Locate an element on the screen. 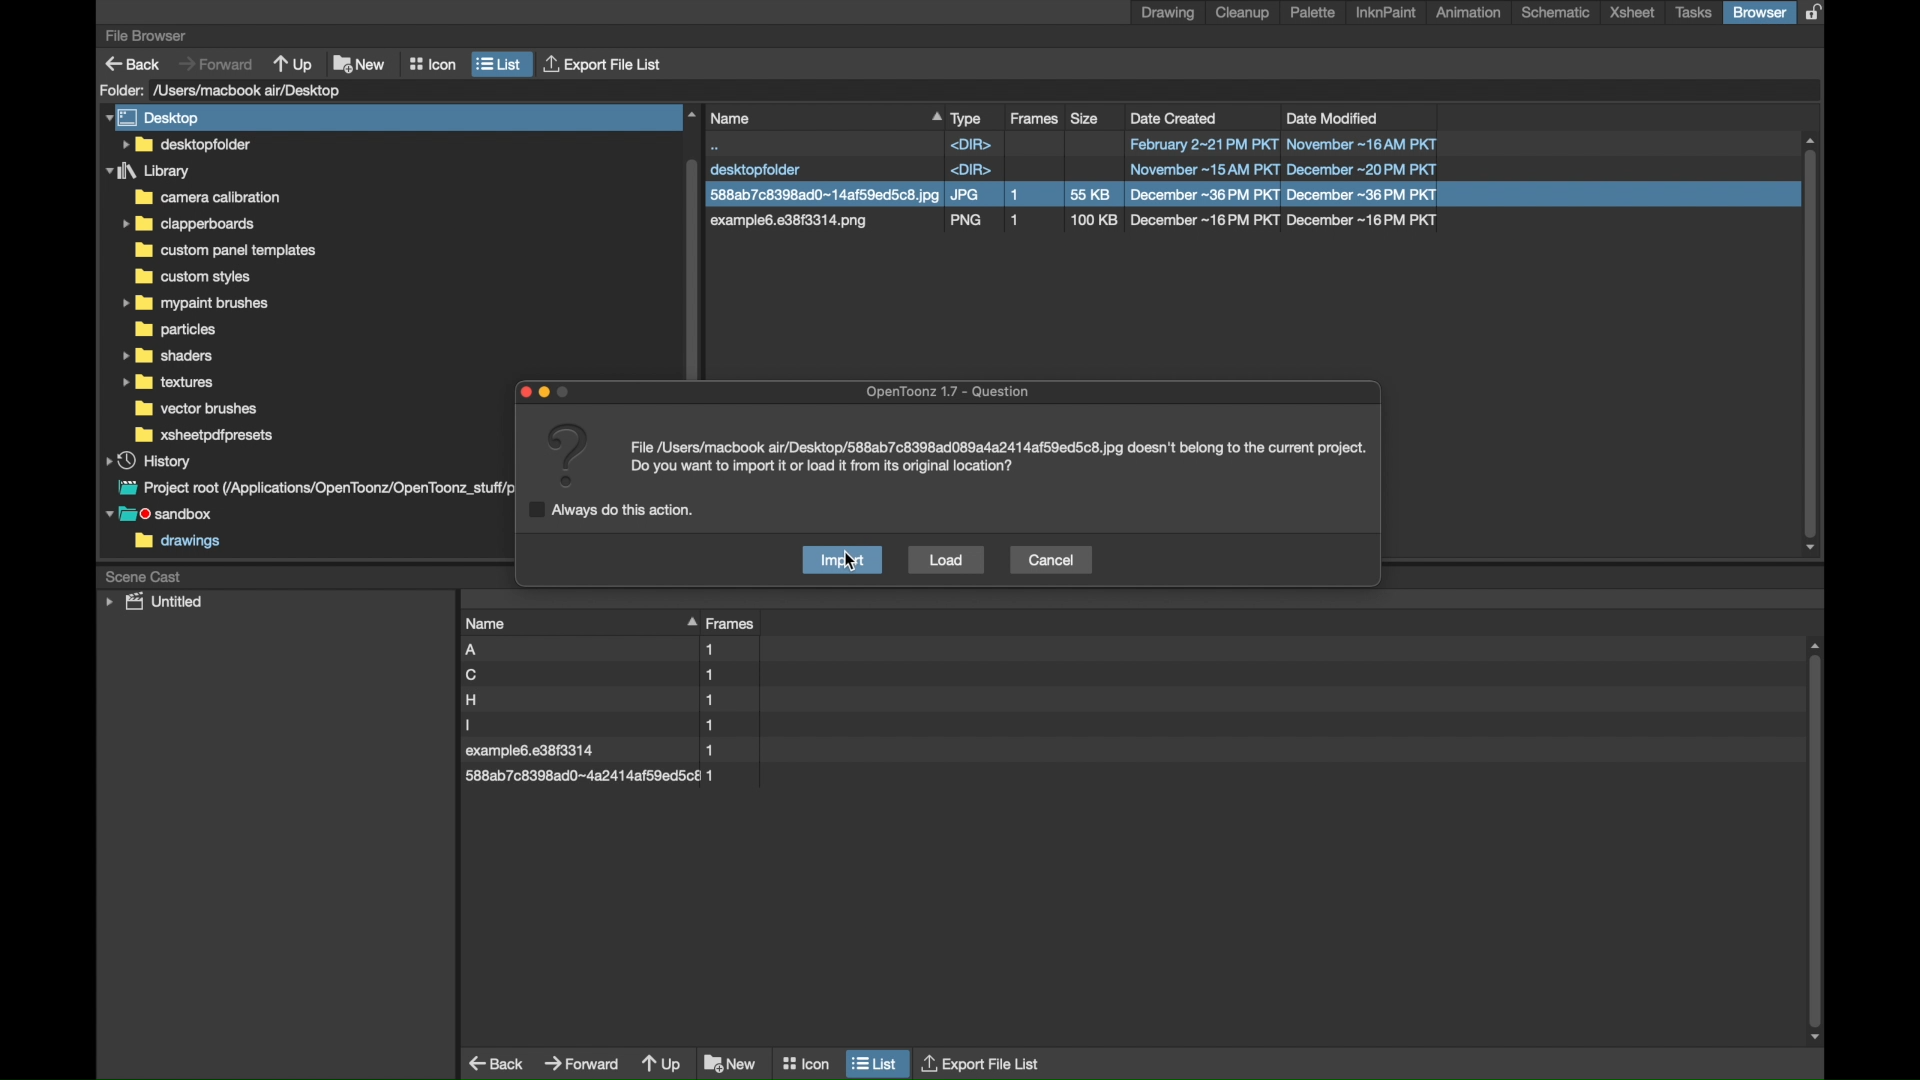  scroll box is located at coordinates (1818, 843).